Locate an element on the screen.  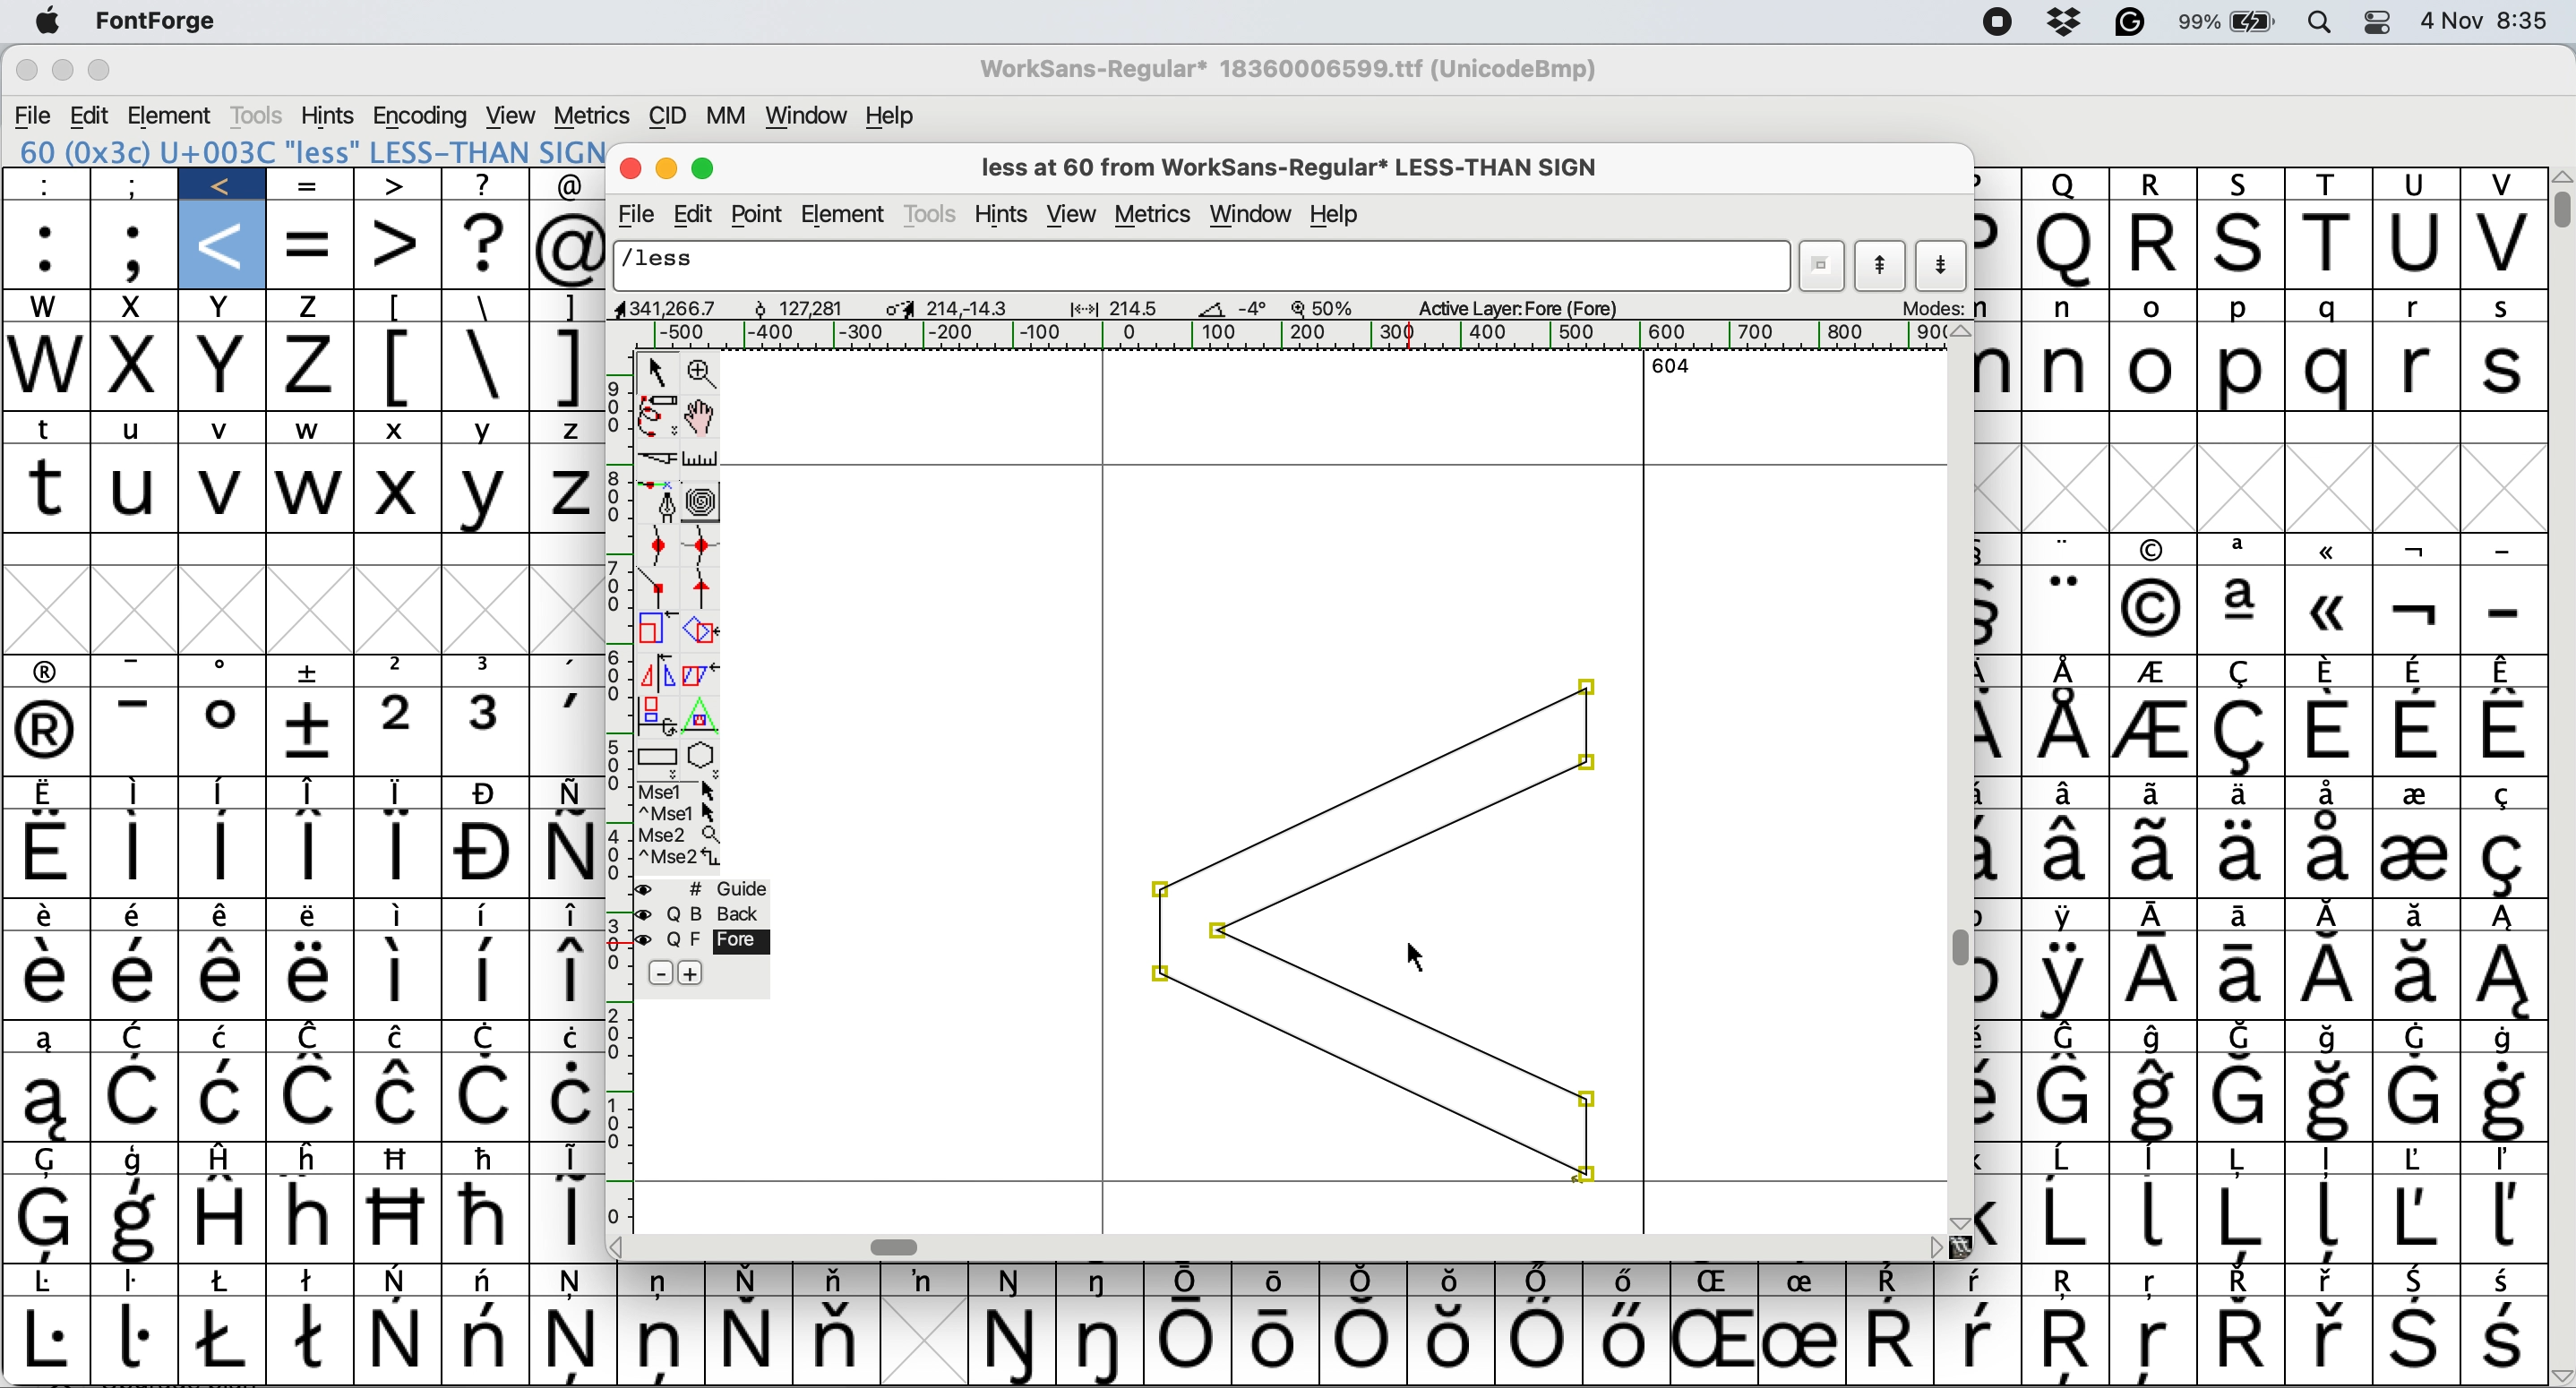
Symbol is located at coordinates (564, 668).